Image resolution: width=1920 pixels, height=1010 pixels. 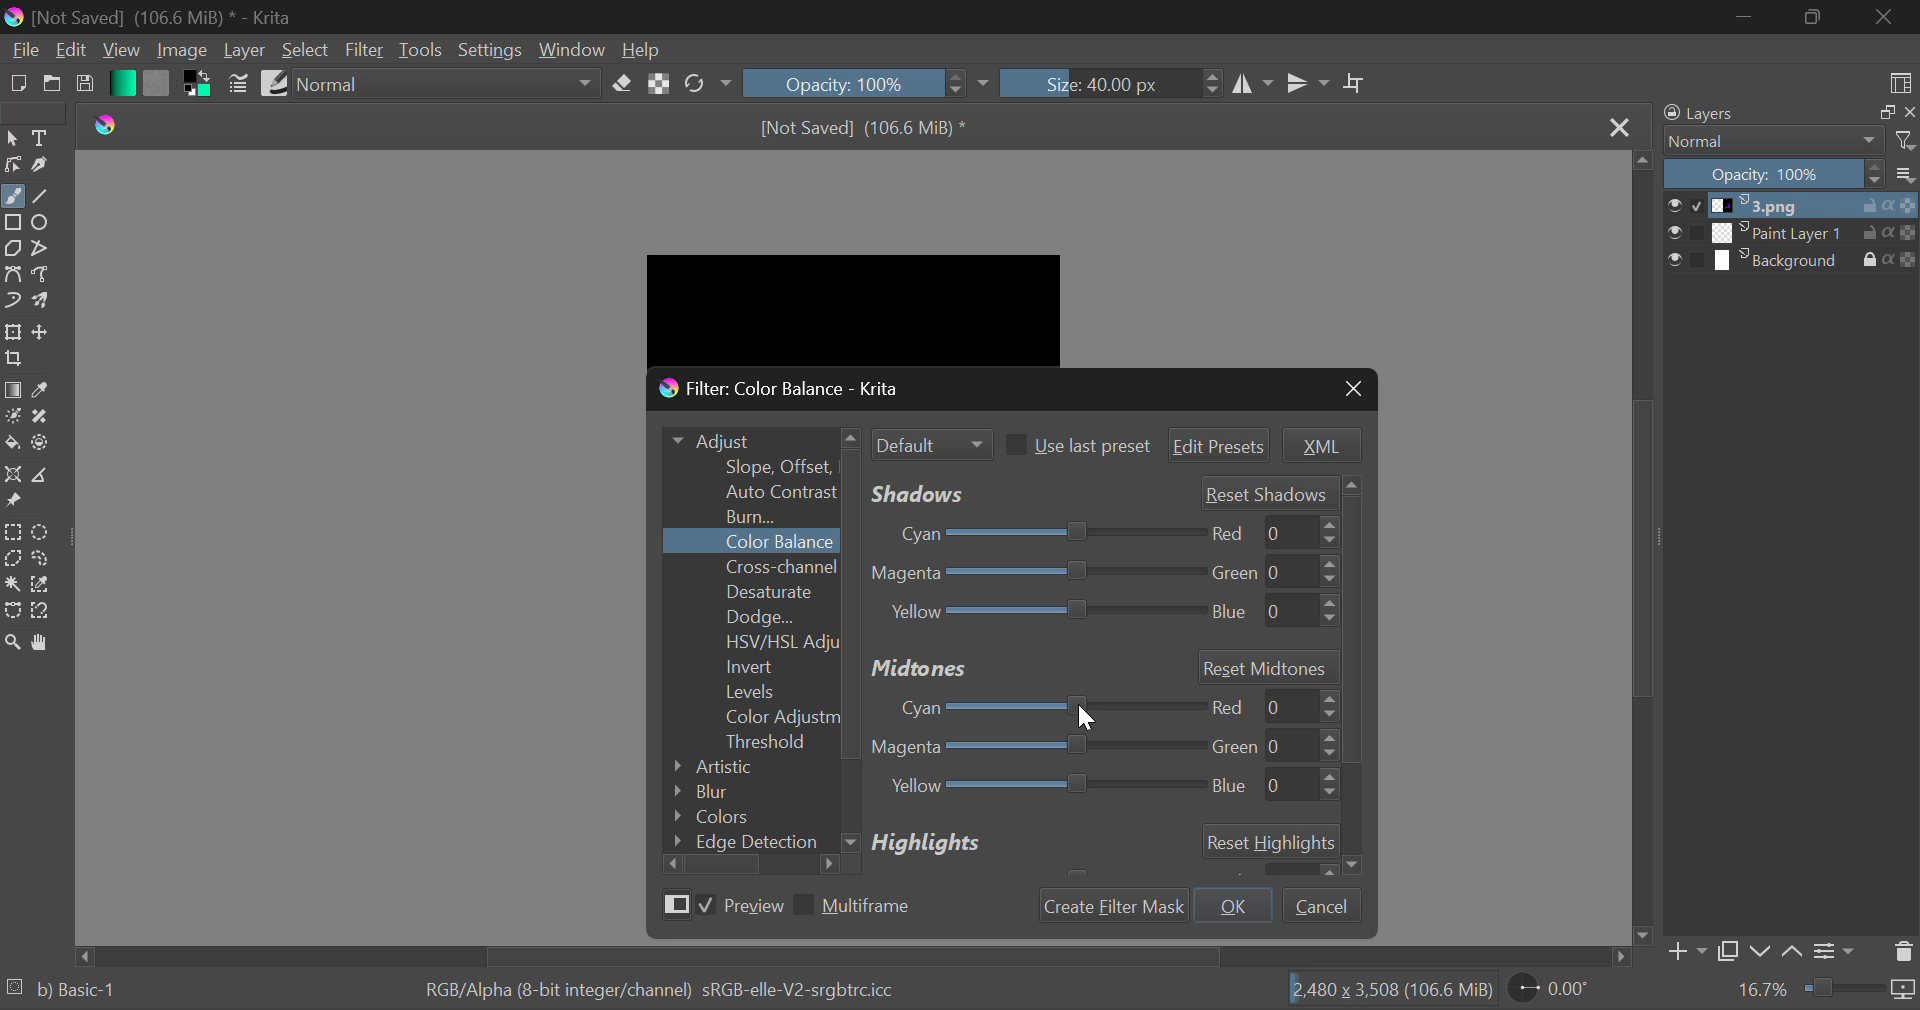 I want to click on Bezier Curve, so click(x=16, y=276).